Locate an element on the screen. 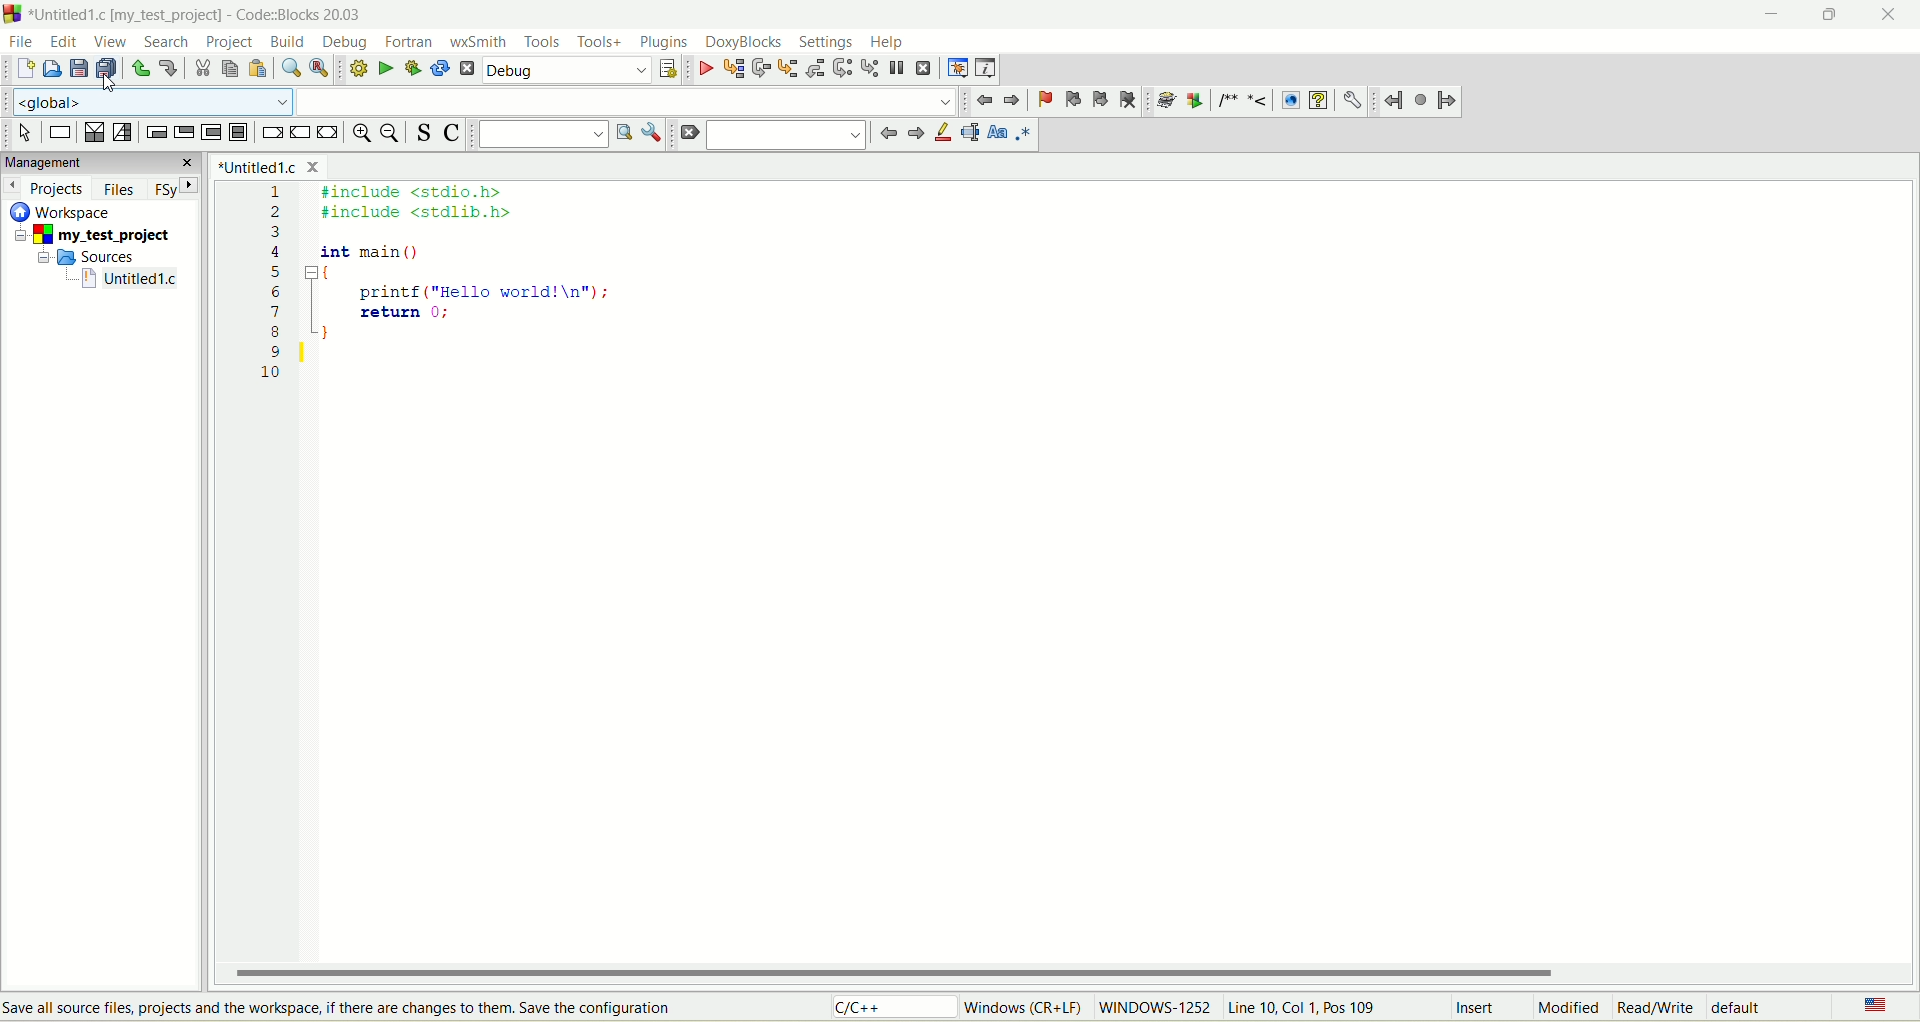 Image resolution: width=1920 pixels, height=1022 pixels. step into is located at coordinates (787, 69).